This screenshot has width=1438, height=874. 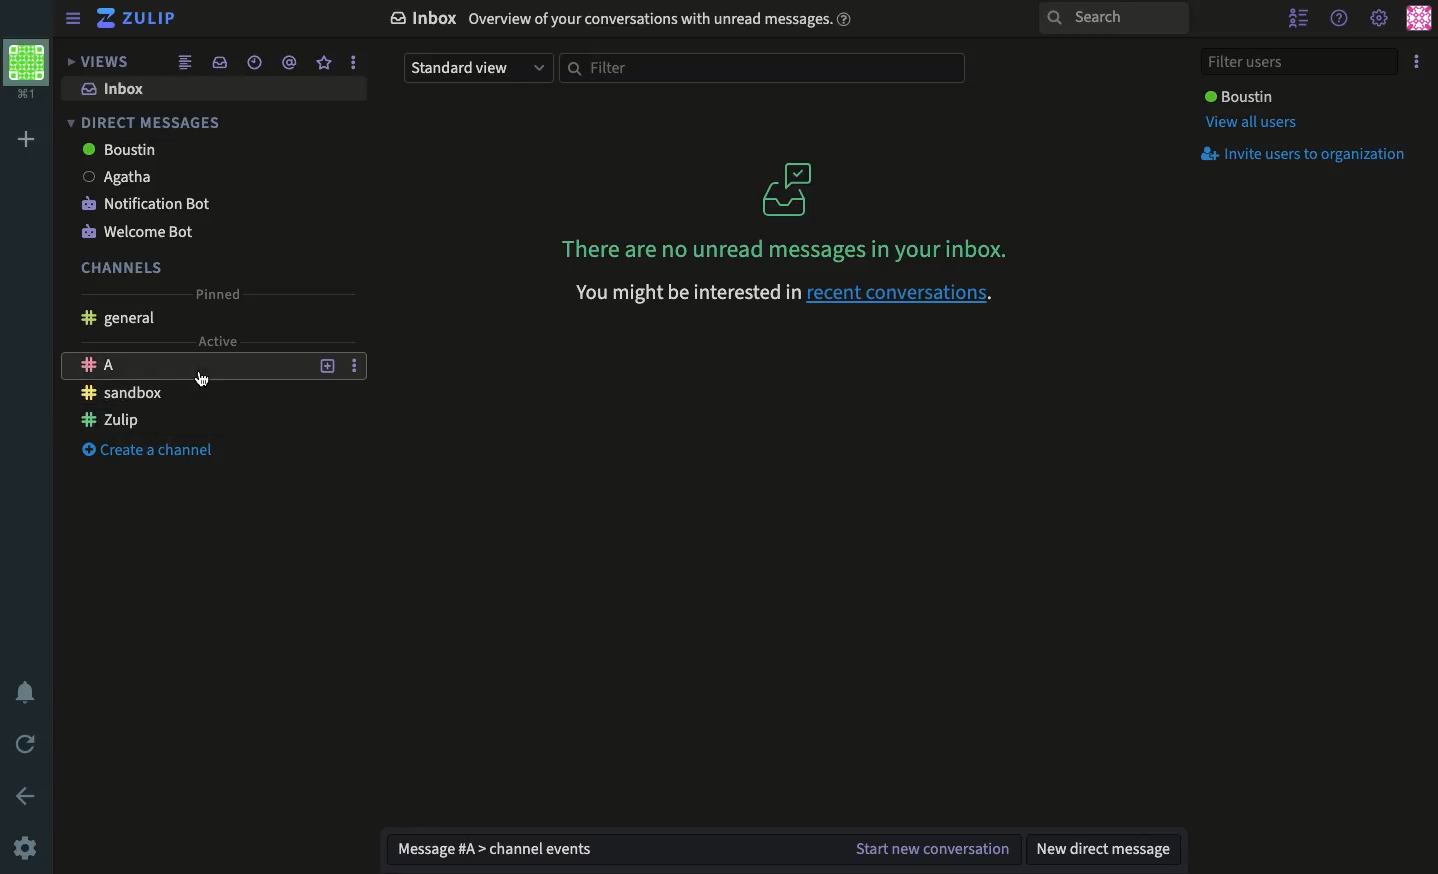 I want to click on start new conversation, so click(x=930, y=850).